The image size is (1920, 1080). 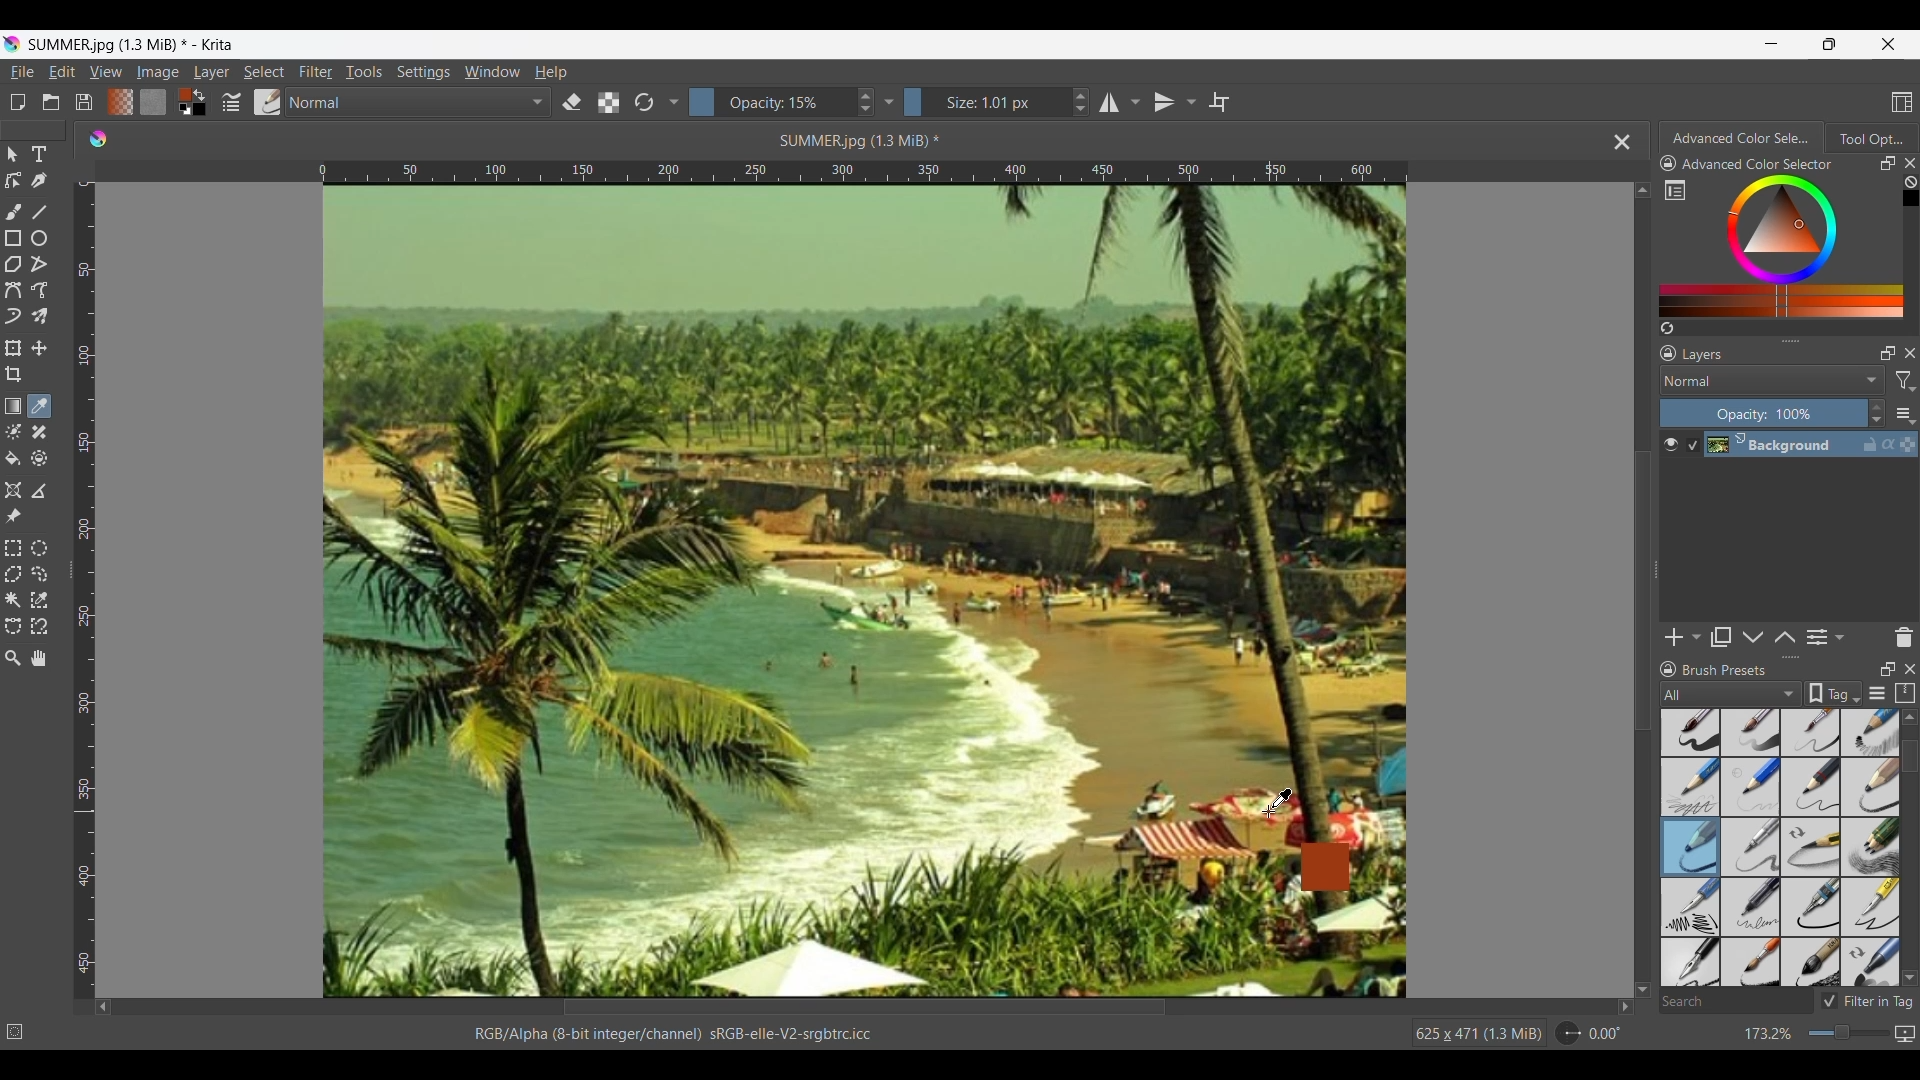 What do you see at coordinates (103, 1008) in the screenshot?
I see `Quick slide to left` at bounding box center [103, 1008].